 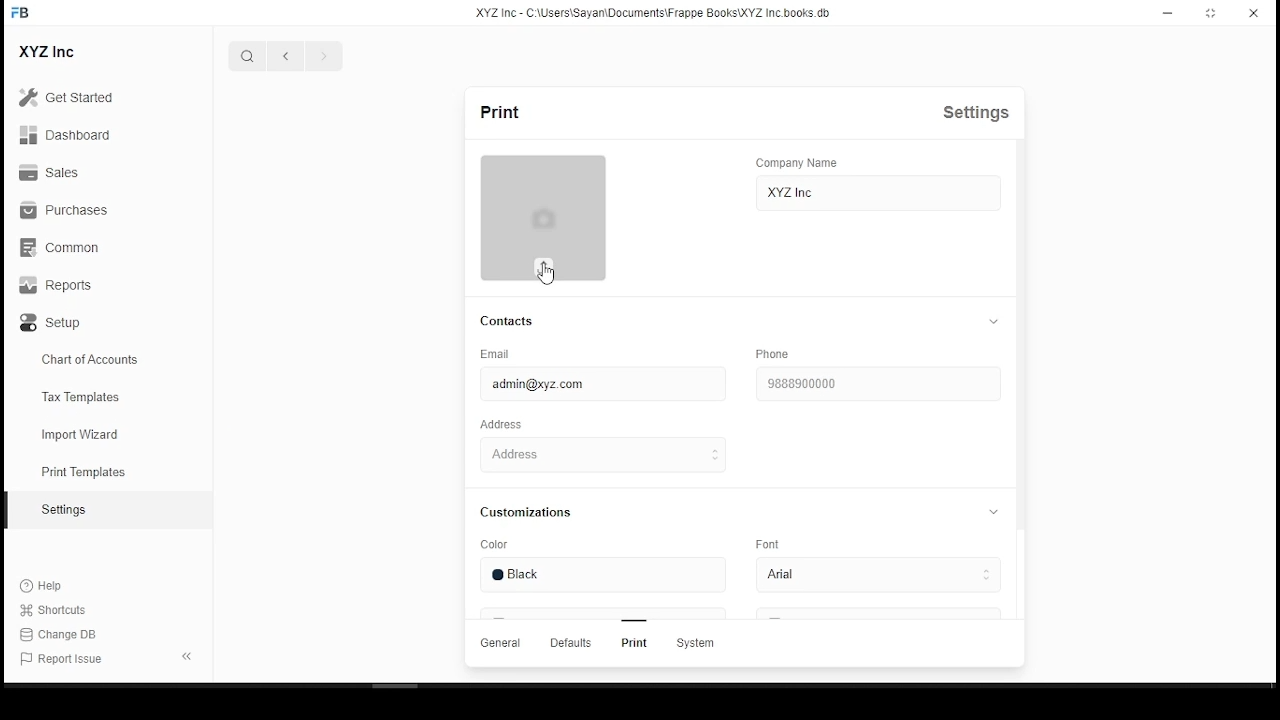 What do you see at coordinates (52, 171) in the screenshot?
I see `Sales` at bounding box center [52, 171].